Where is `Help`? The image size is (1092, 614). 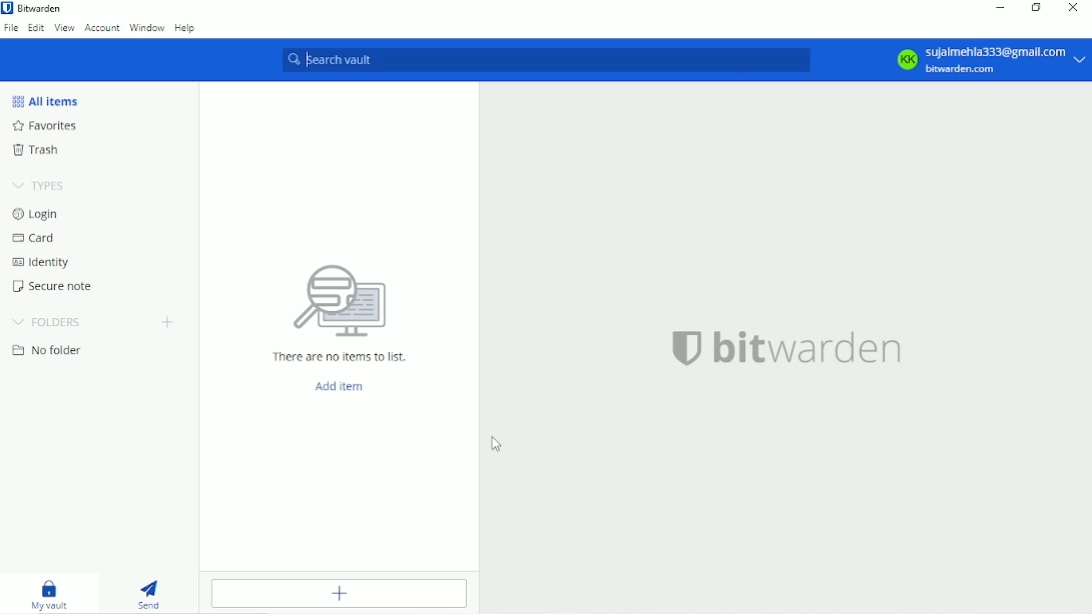 Help is located at coordinates (188, 28).